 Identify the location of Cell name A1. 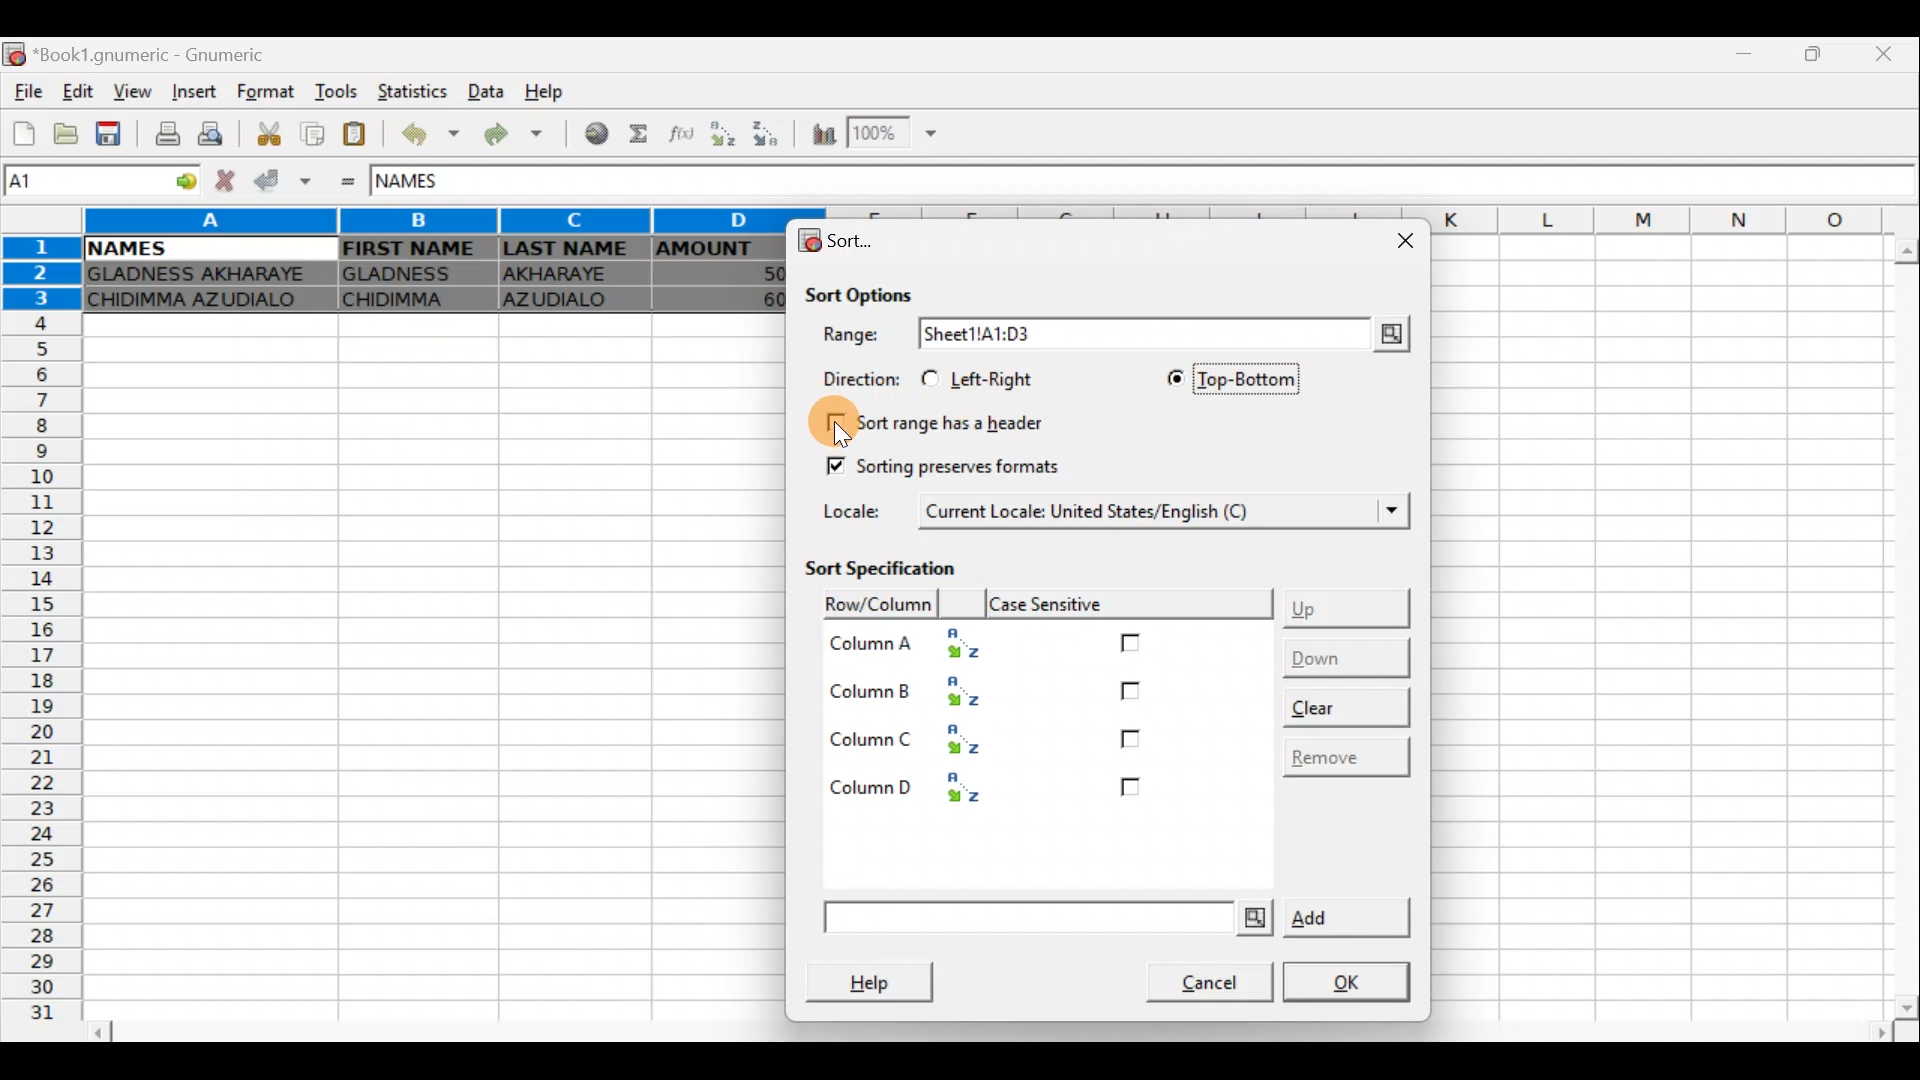
(79, 183).